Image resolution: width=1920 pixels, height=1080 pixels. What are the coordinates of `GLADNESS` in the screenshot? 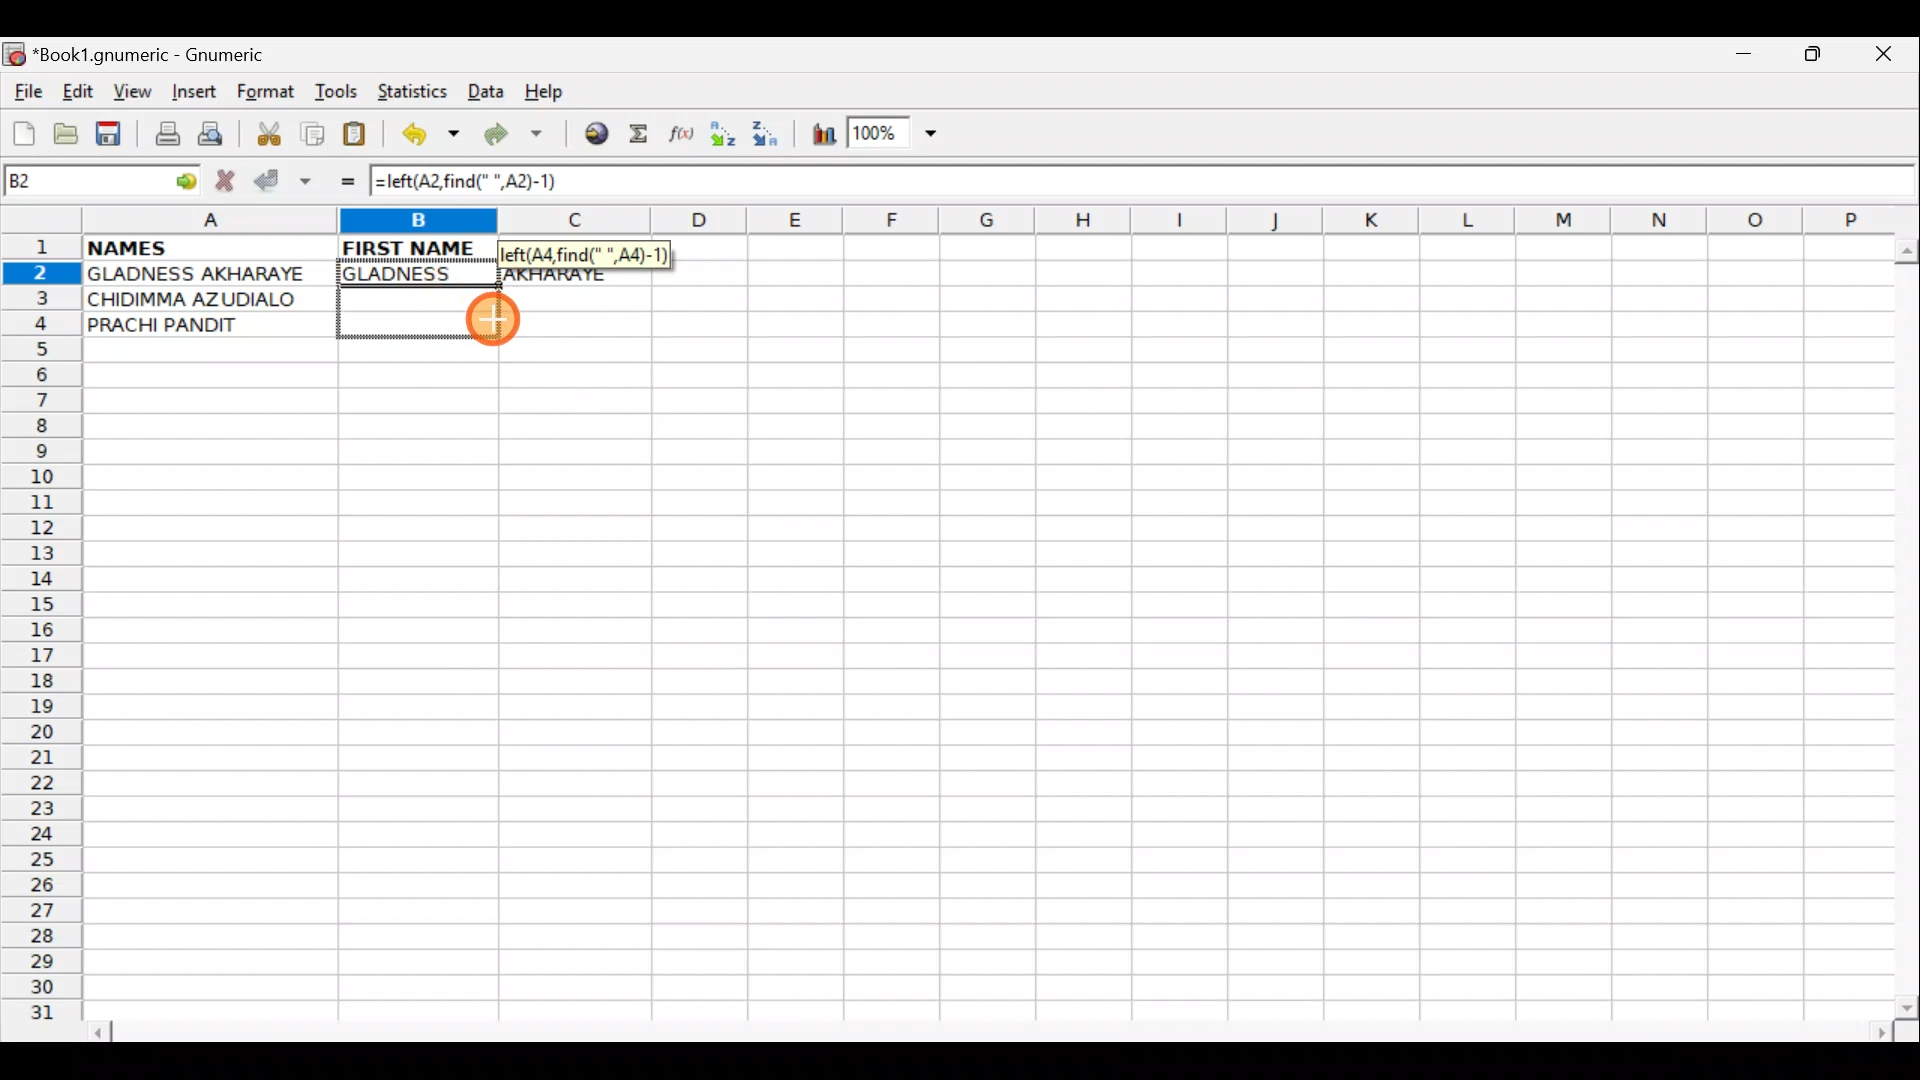 It's located at (413, 274).